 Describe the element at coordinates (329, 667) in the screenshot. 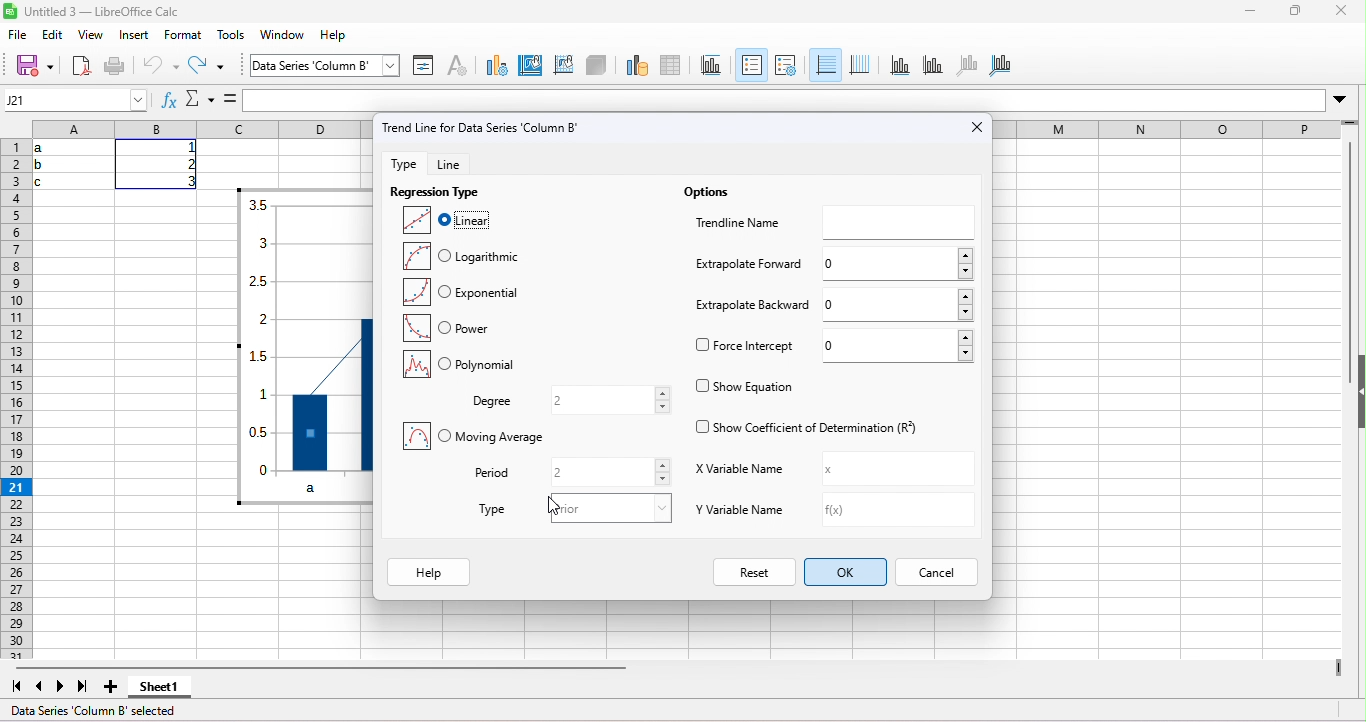

I see `horizontal scroll bar` at that location.